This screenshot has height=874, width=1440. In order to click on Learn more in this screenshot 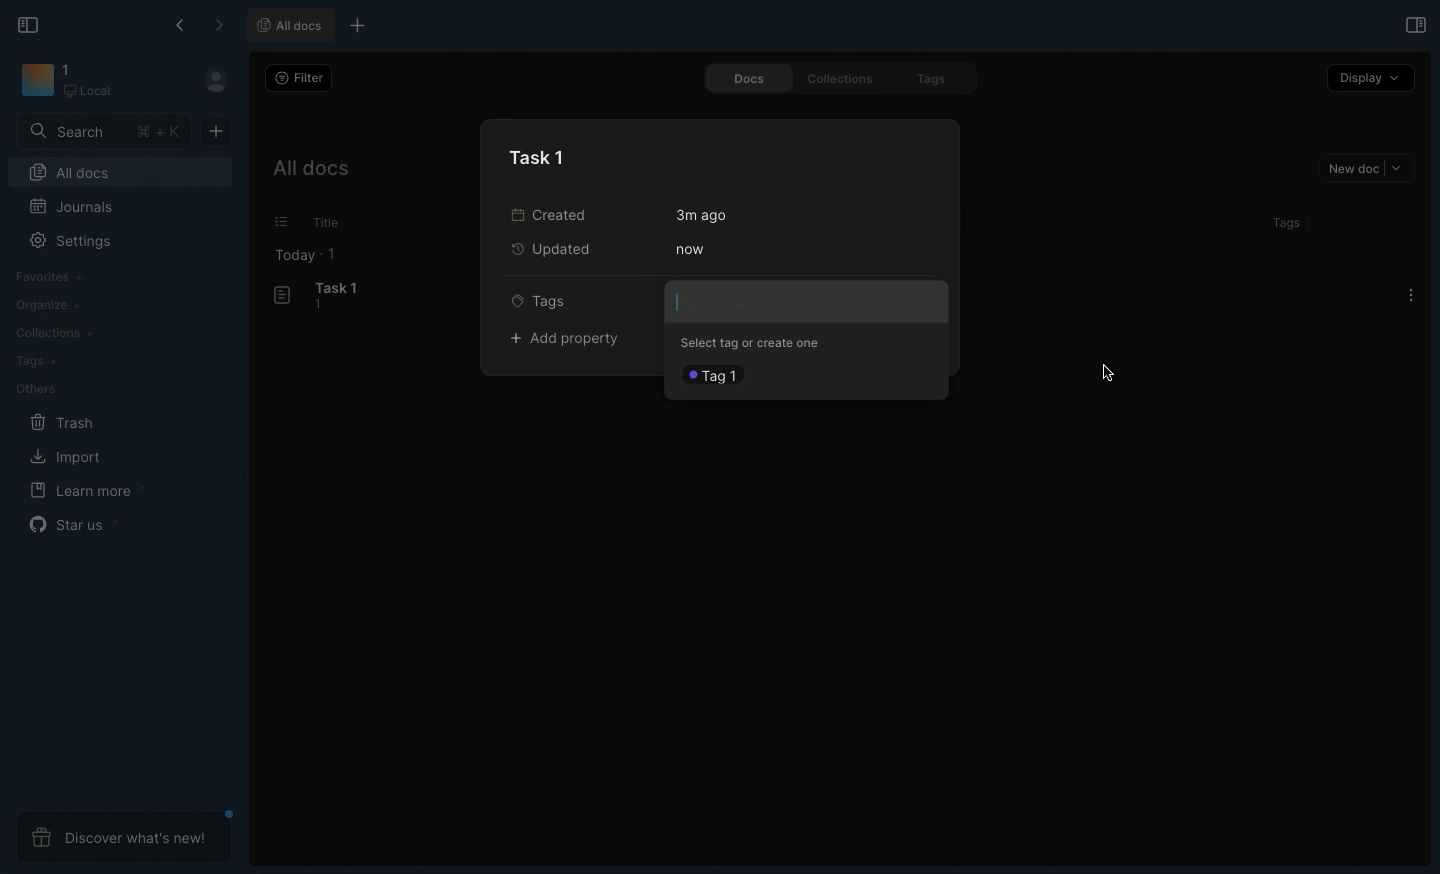, I will do `click(84, 492)`.